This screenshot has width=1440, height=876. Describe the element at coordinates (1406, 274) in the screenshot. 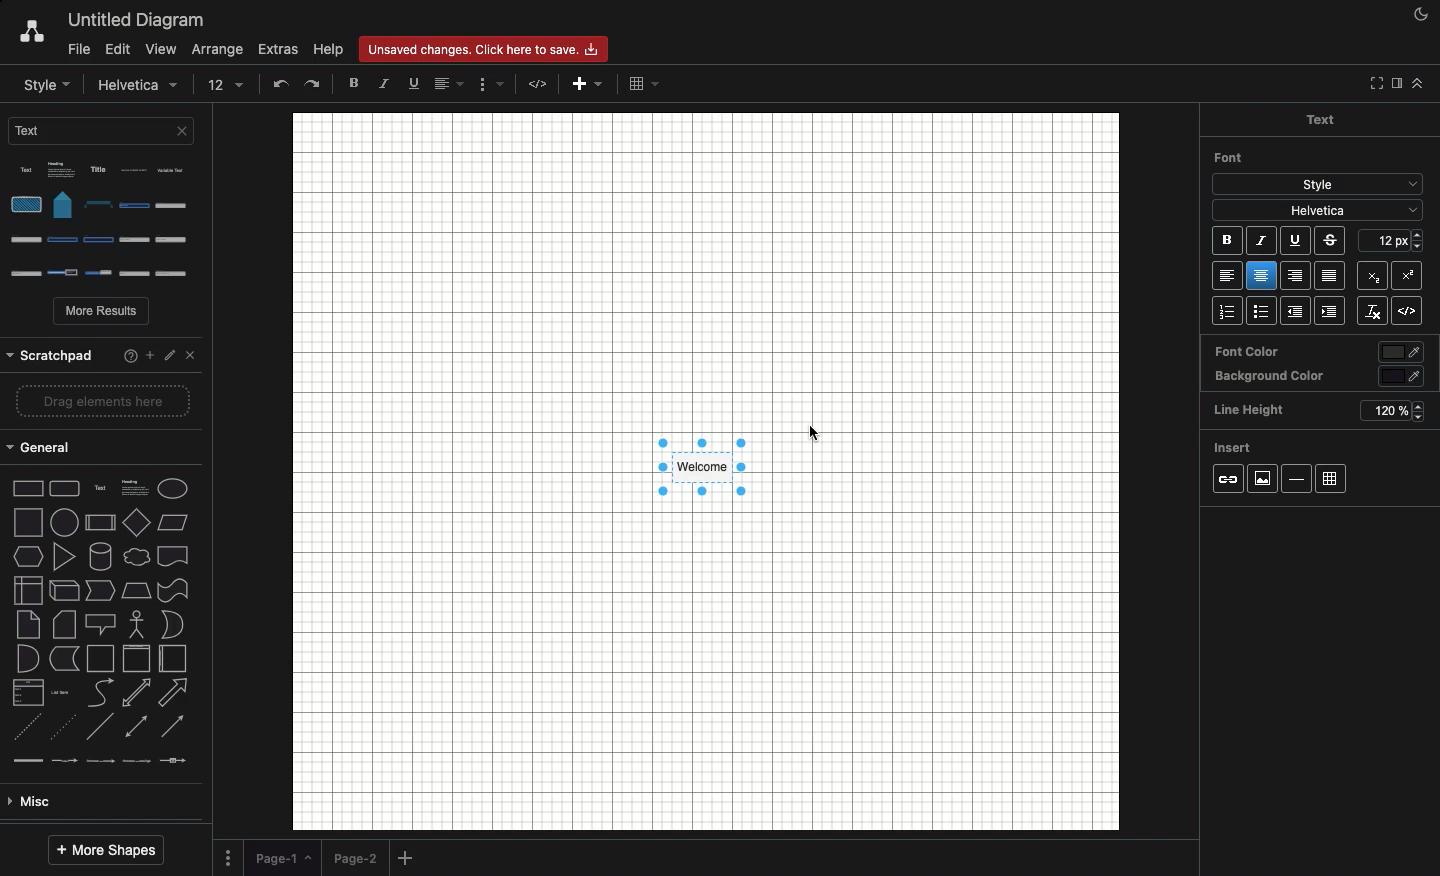

I see `Superscript` at that location.